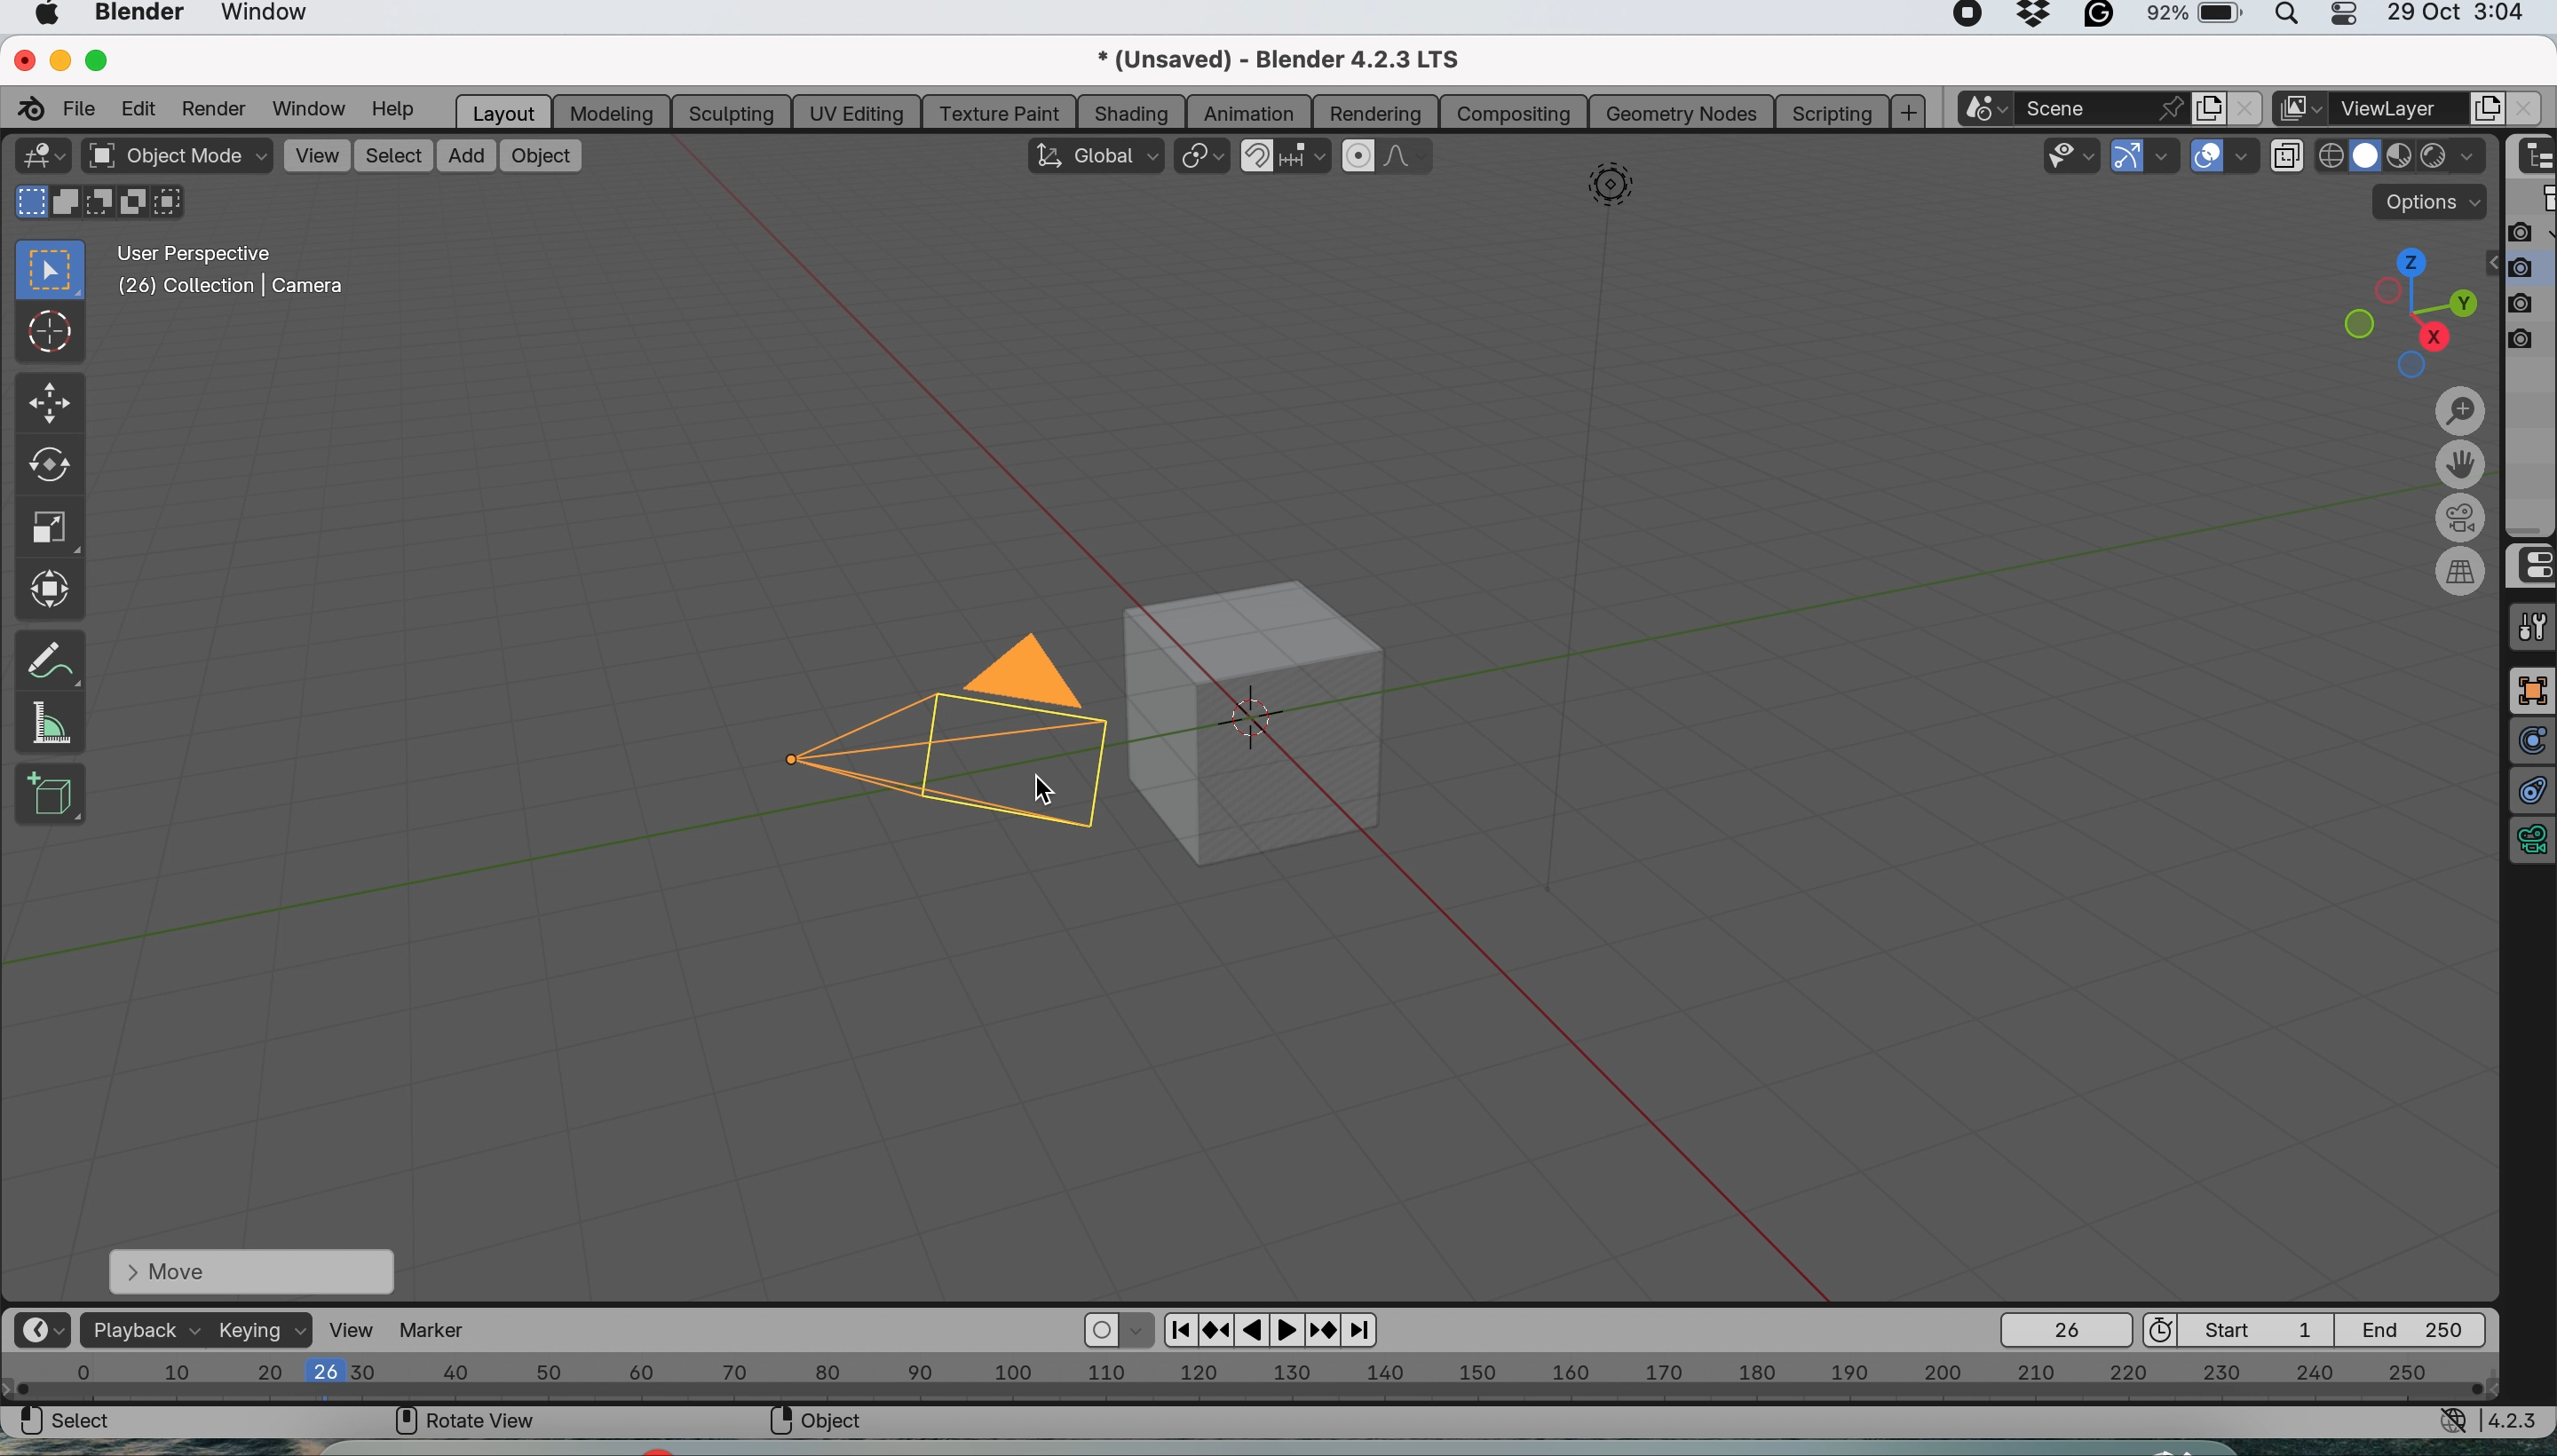 The image size is (2557, 1456). I want to click on scripting, so click(1829, 111).